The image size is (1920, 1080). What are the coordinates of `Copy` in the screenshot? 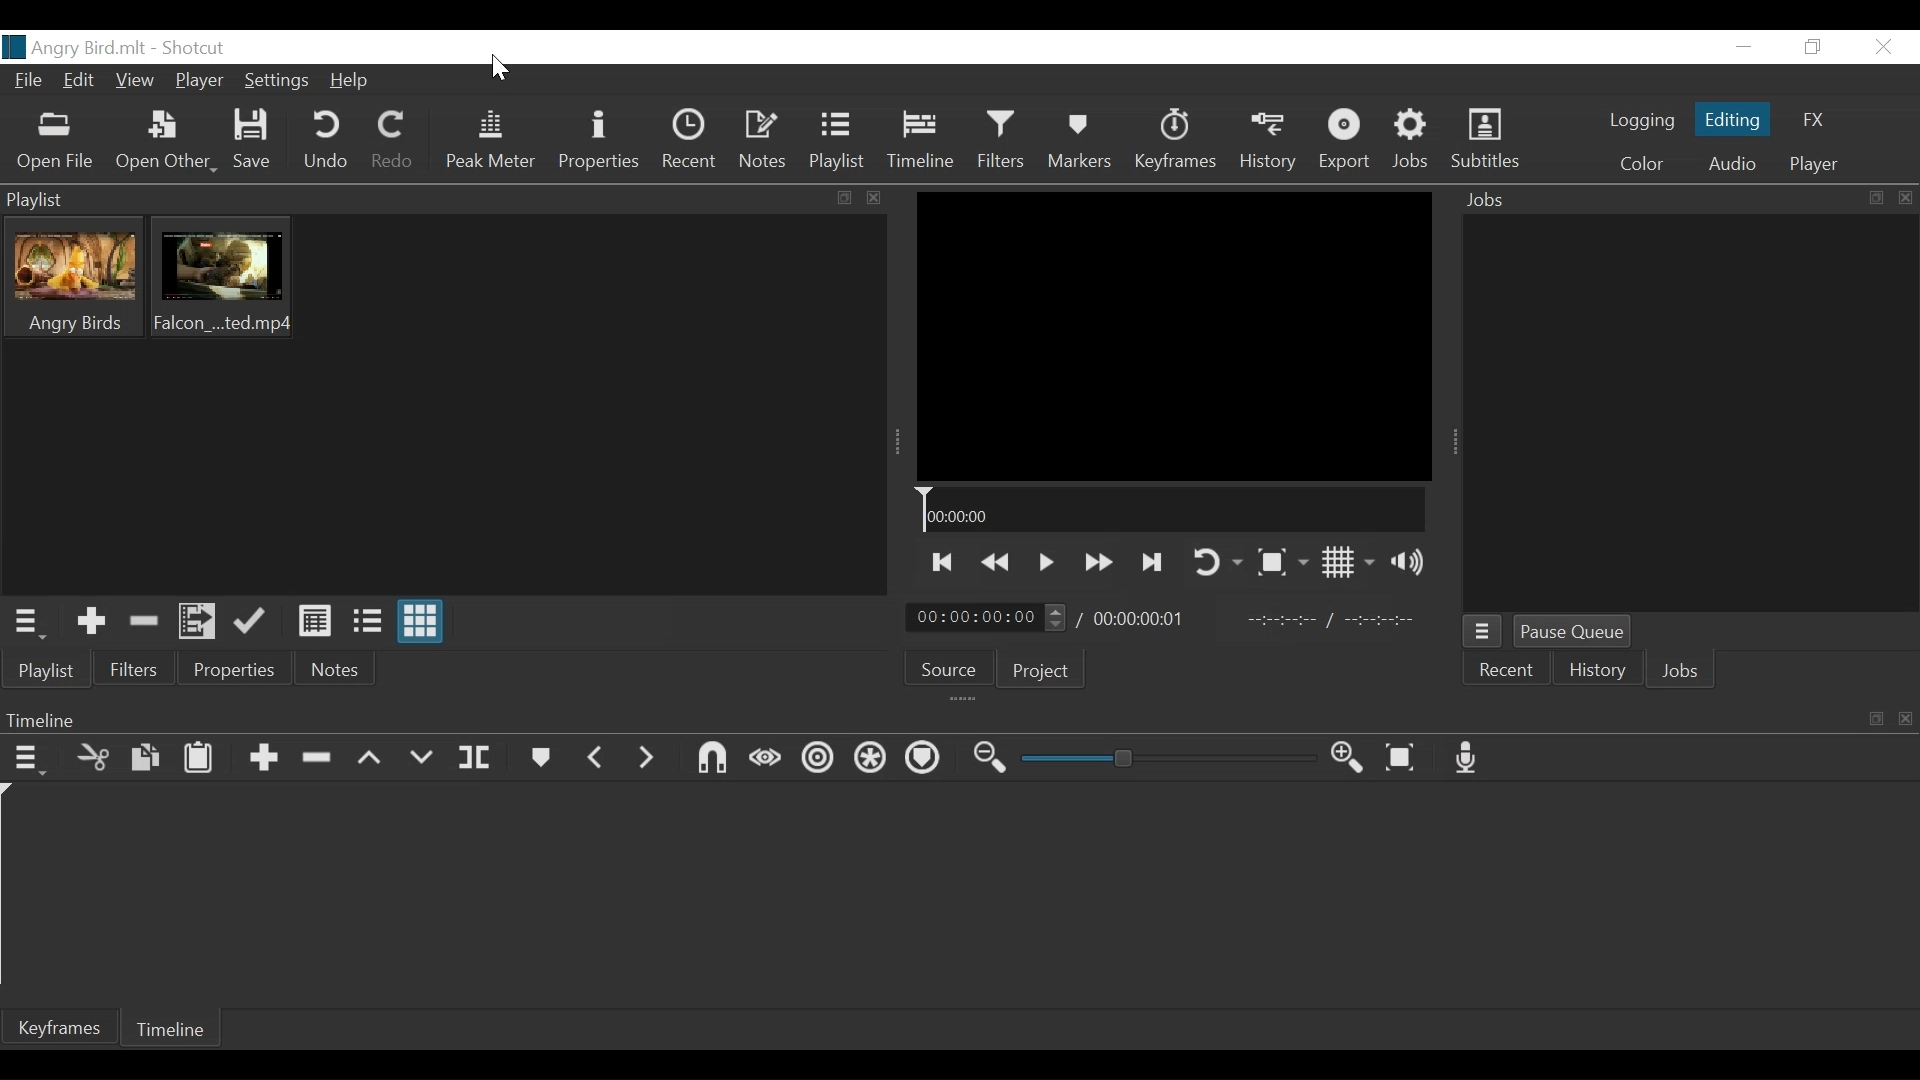 It's located at (149, 758).